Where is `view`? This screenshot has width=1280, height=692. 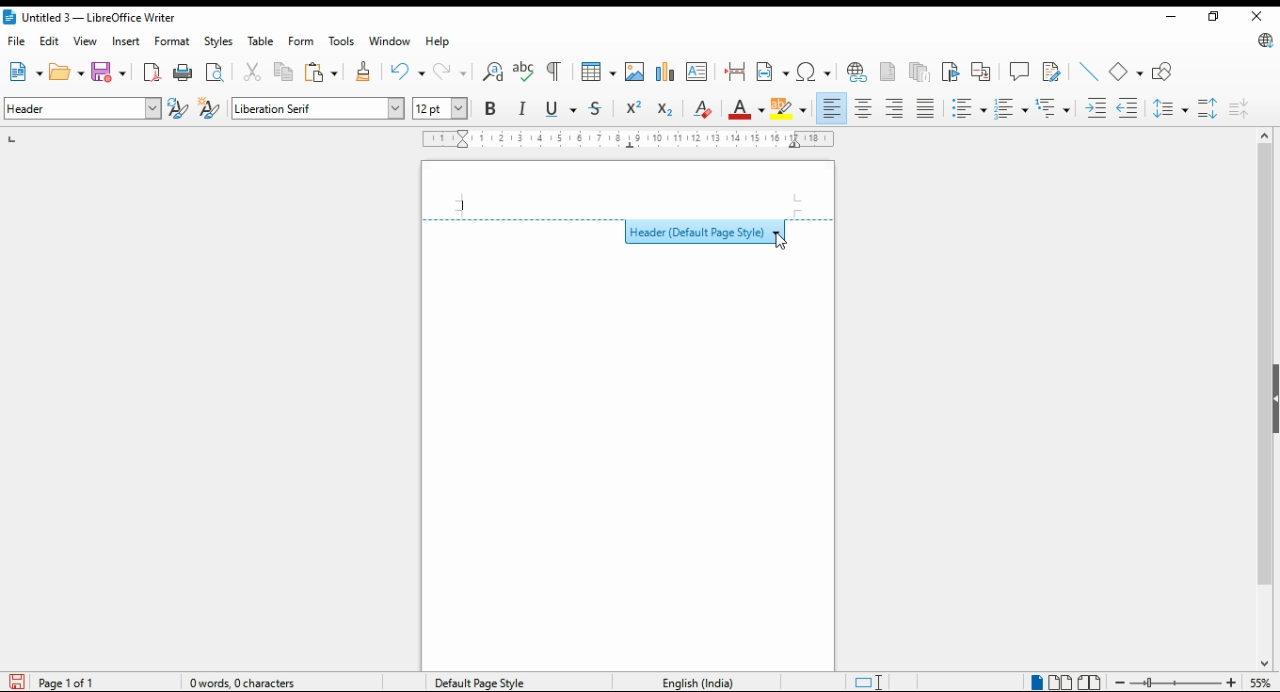 view is located at coordinates (85, 41).